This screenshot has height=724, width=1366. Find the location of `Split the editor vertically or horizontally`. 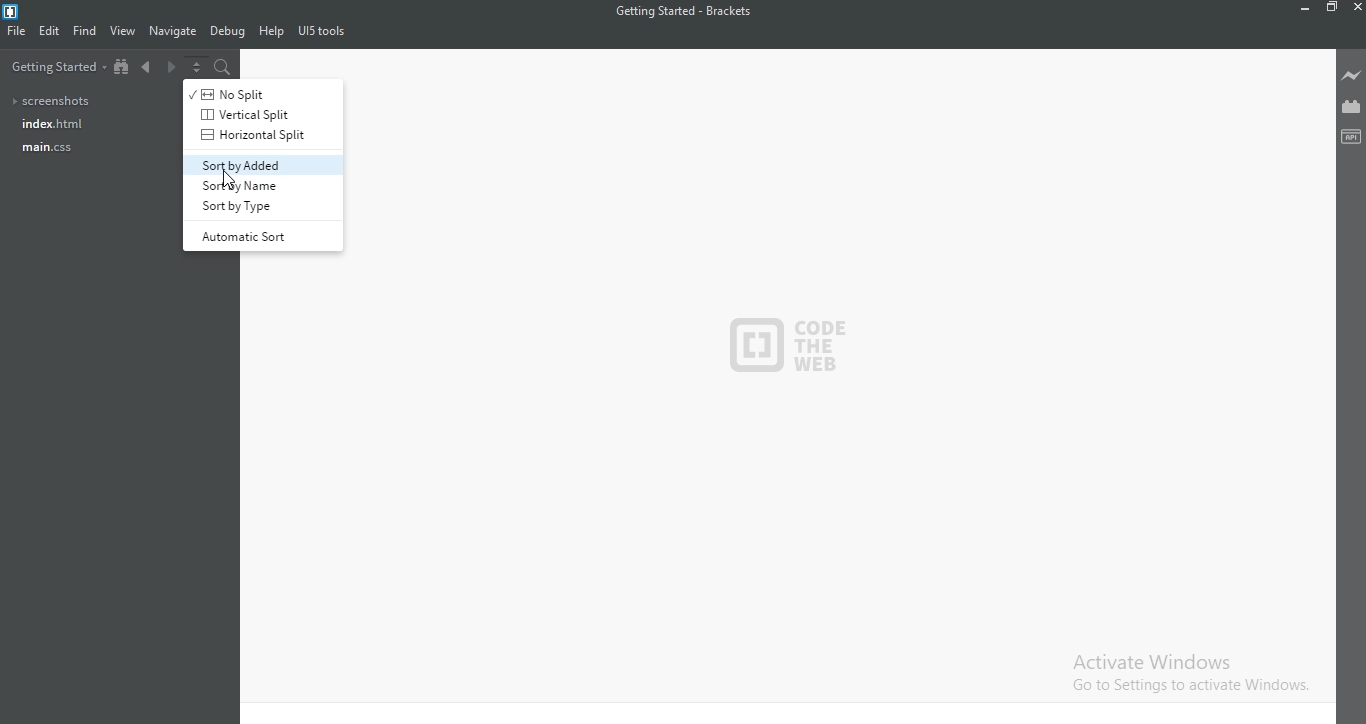

Split the editor vertically or horizontally is located at coordinates (197, 69).